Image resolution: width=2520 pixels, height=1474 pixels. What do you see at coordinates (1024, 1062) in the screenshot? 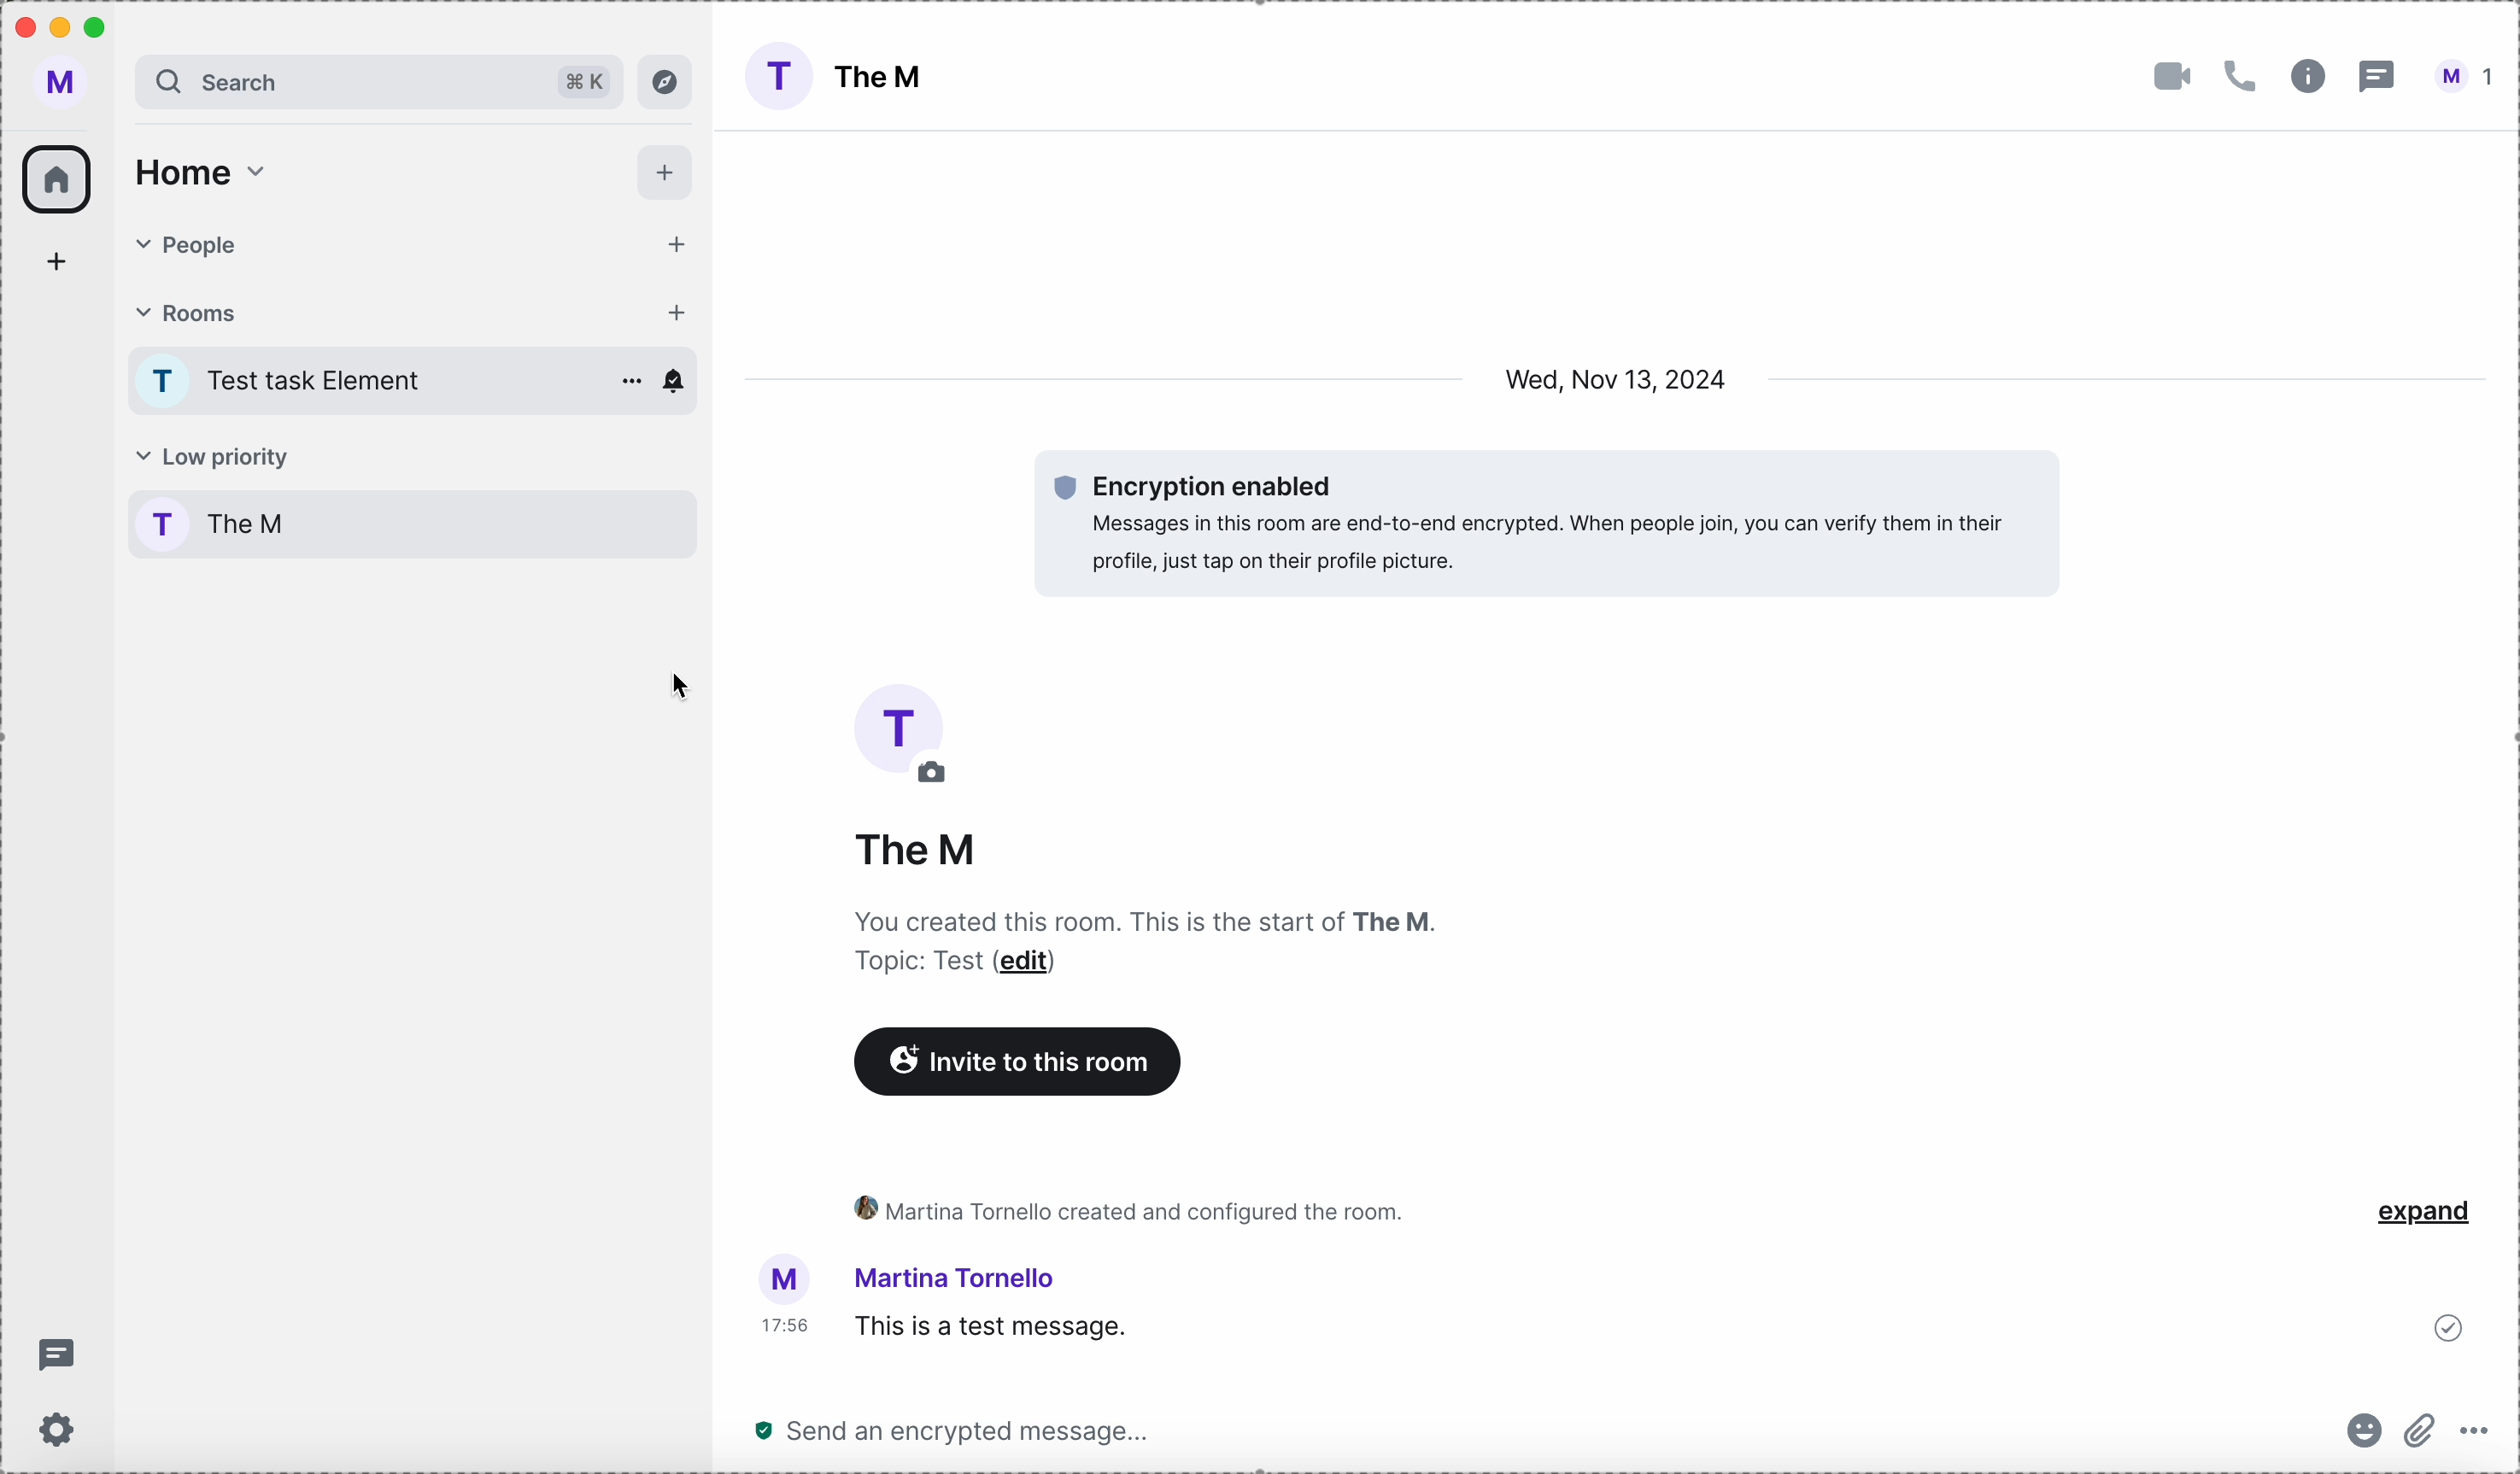
I see `invite to this room button` at bounding box center [1024, 1062].